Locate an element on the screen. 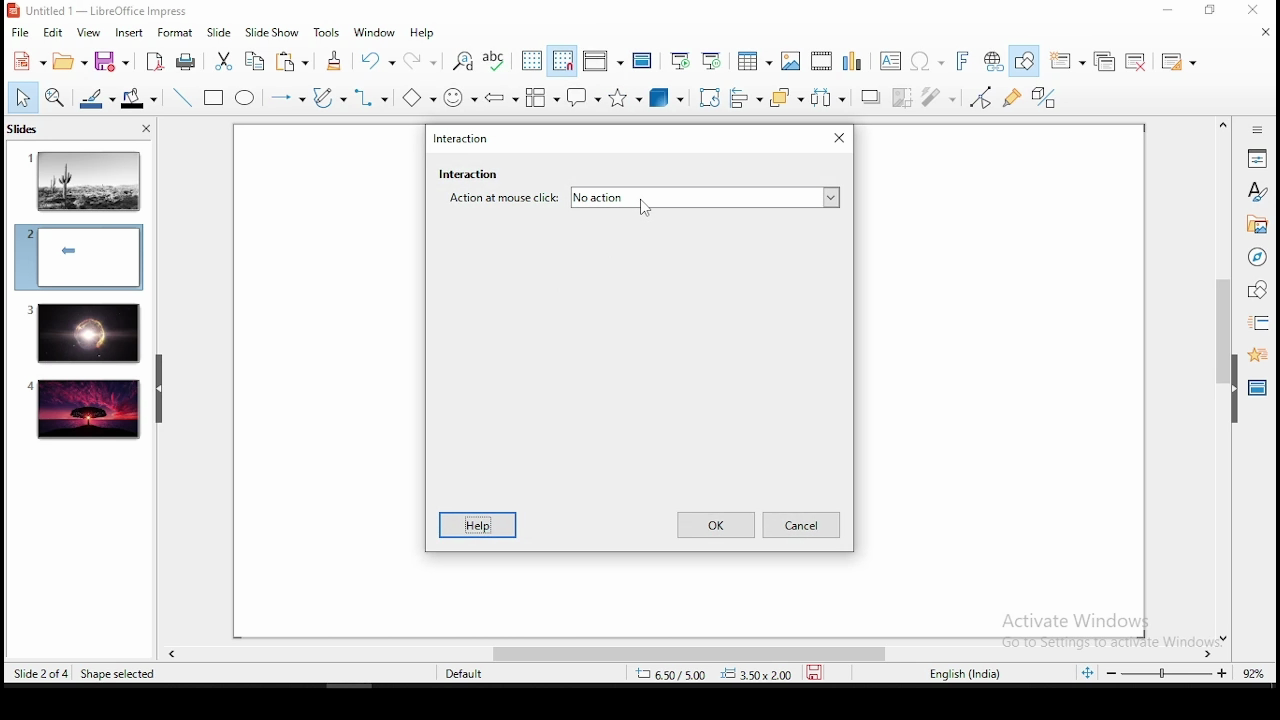 This screenshot has width=1280, height=720. hyperlink is located at coordinates (994, 62).